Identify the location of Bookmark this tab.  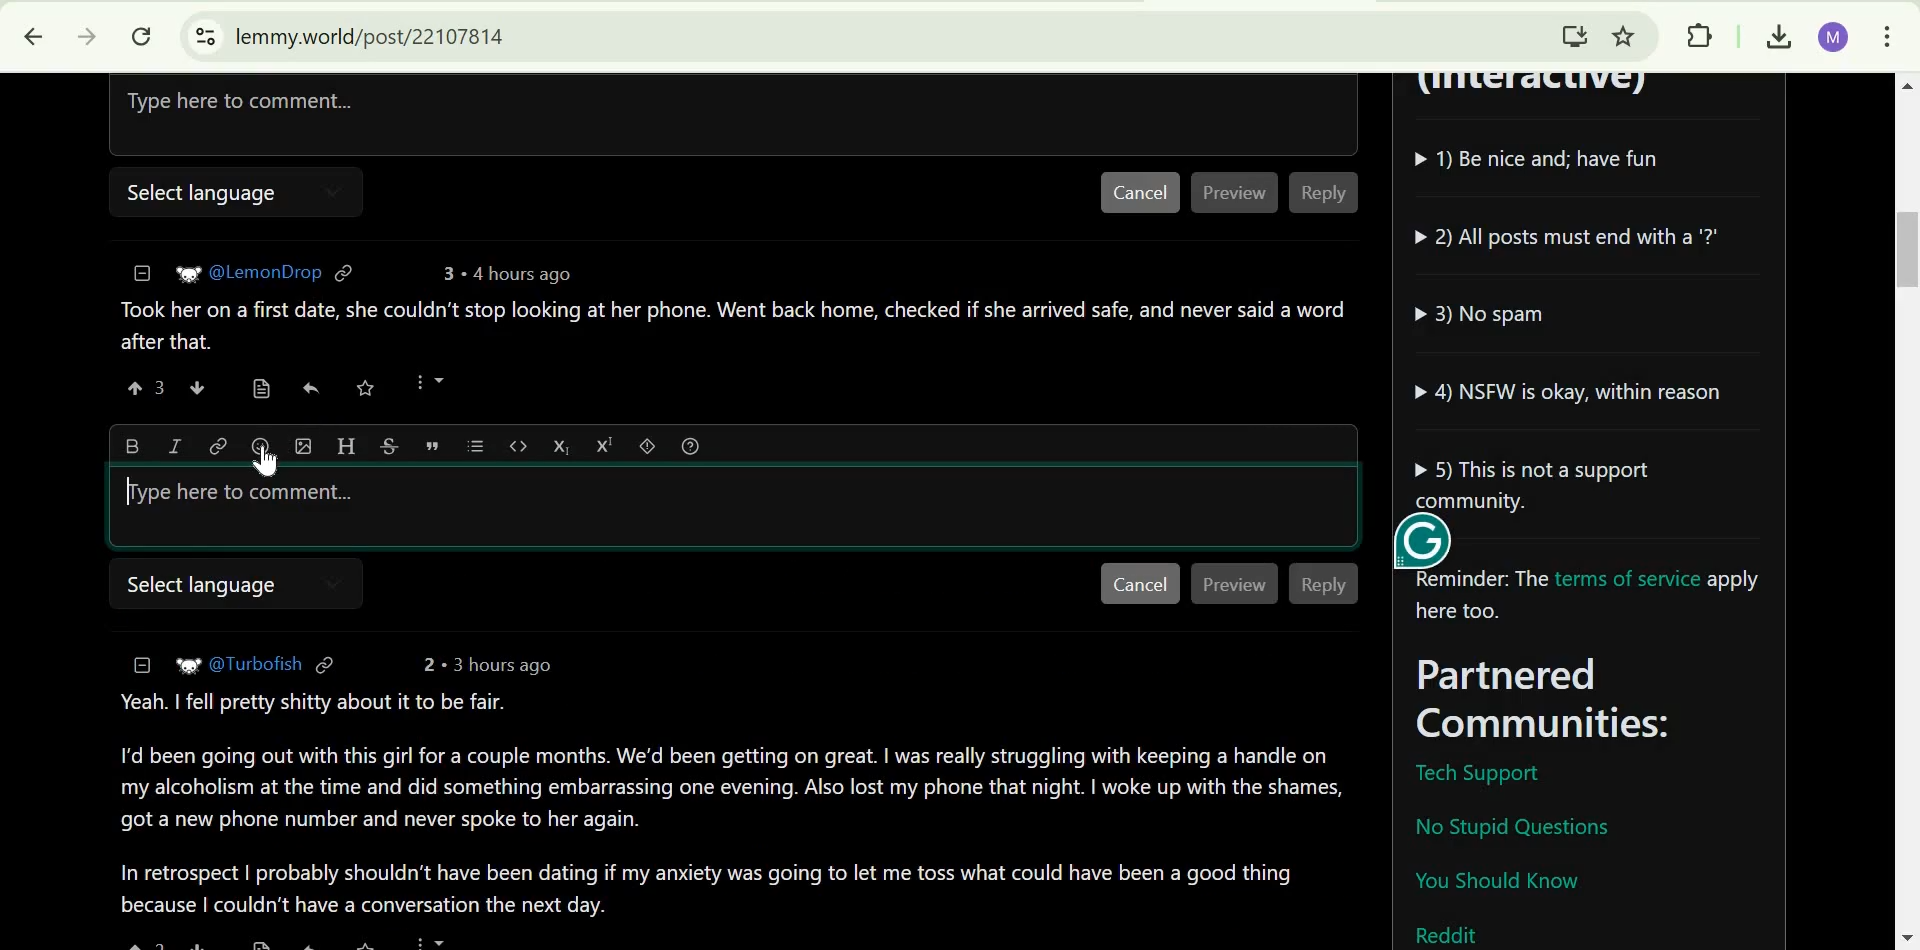
(1625, 33).